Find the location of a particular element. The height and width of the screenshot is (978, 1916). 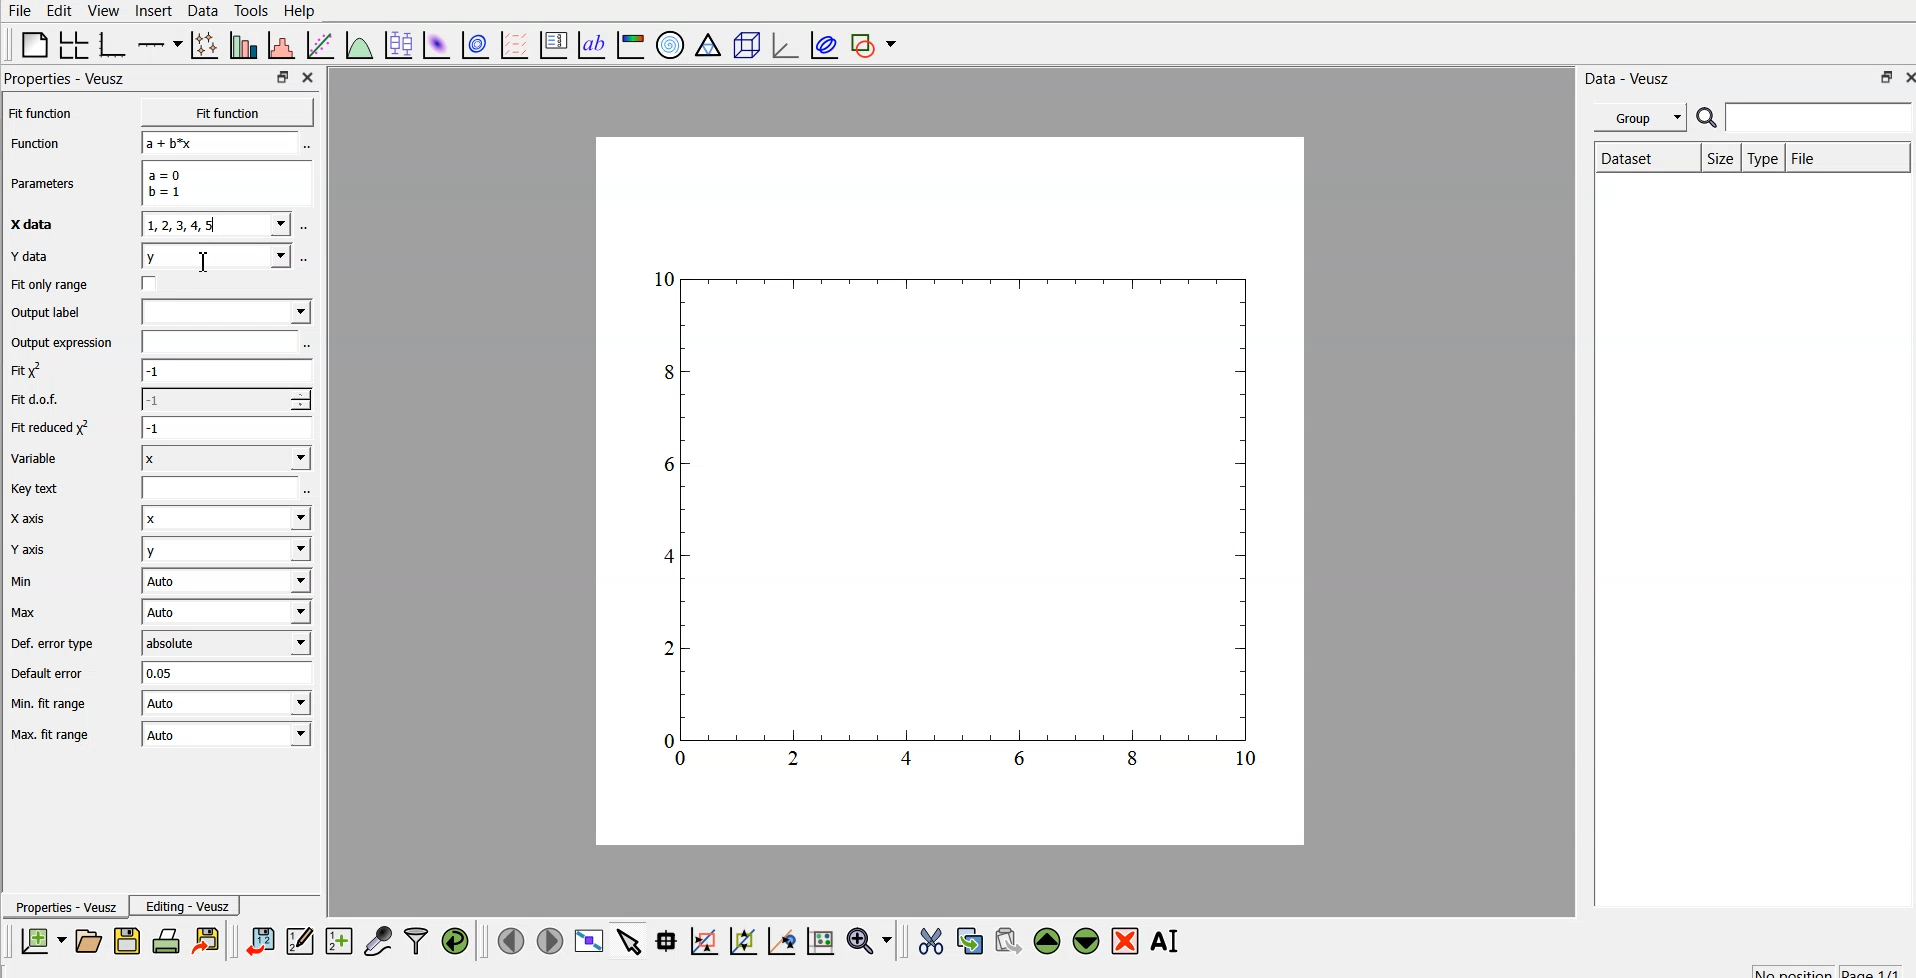

3d scene is located at coordinates (747, 47).